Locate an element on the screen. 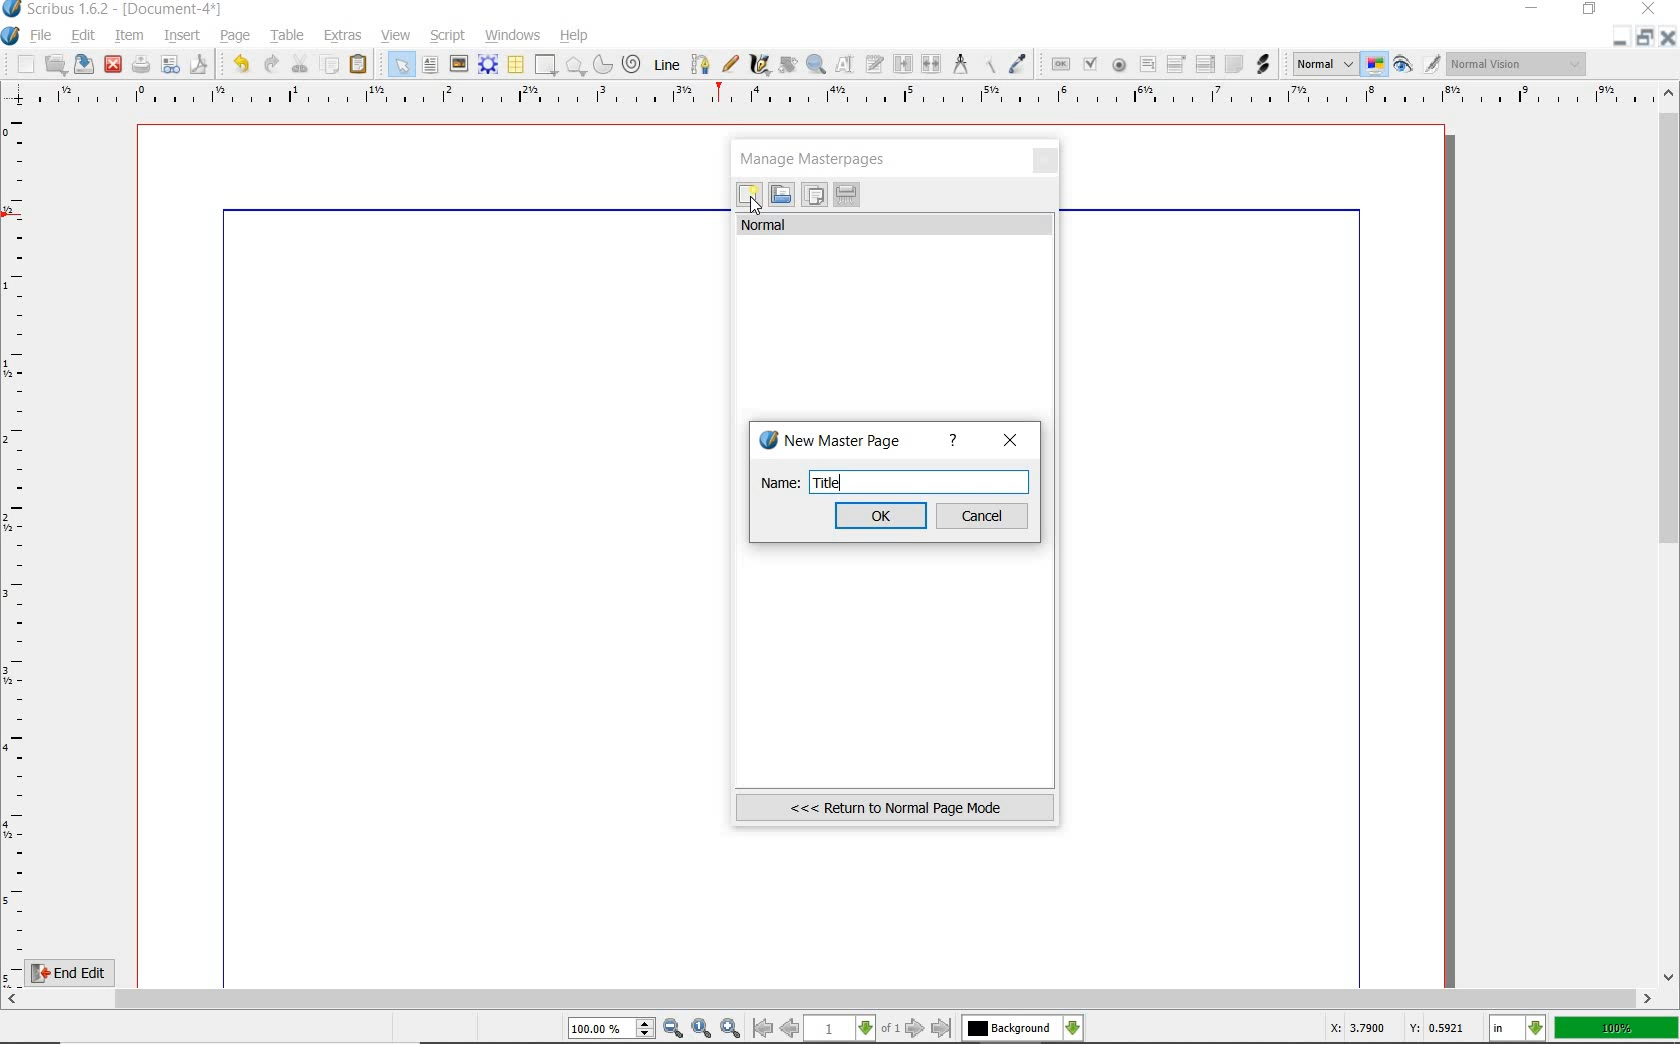 This screenshot has width=1680, height=1044. go to last page is located at coordinates (942, 1028).